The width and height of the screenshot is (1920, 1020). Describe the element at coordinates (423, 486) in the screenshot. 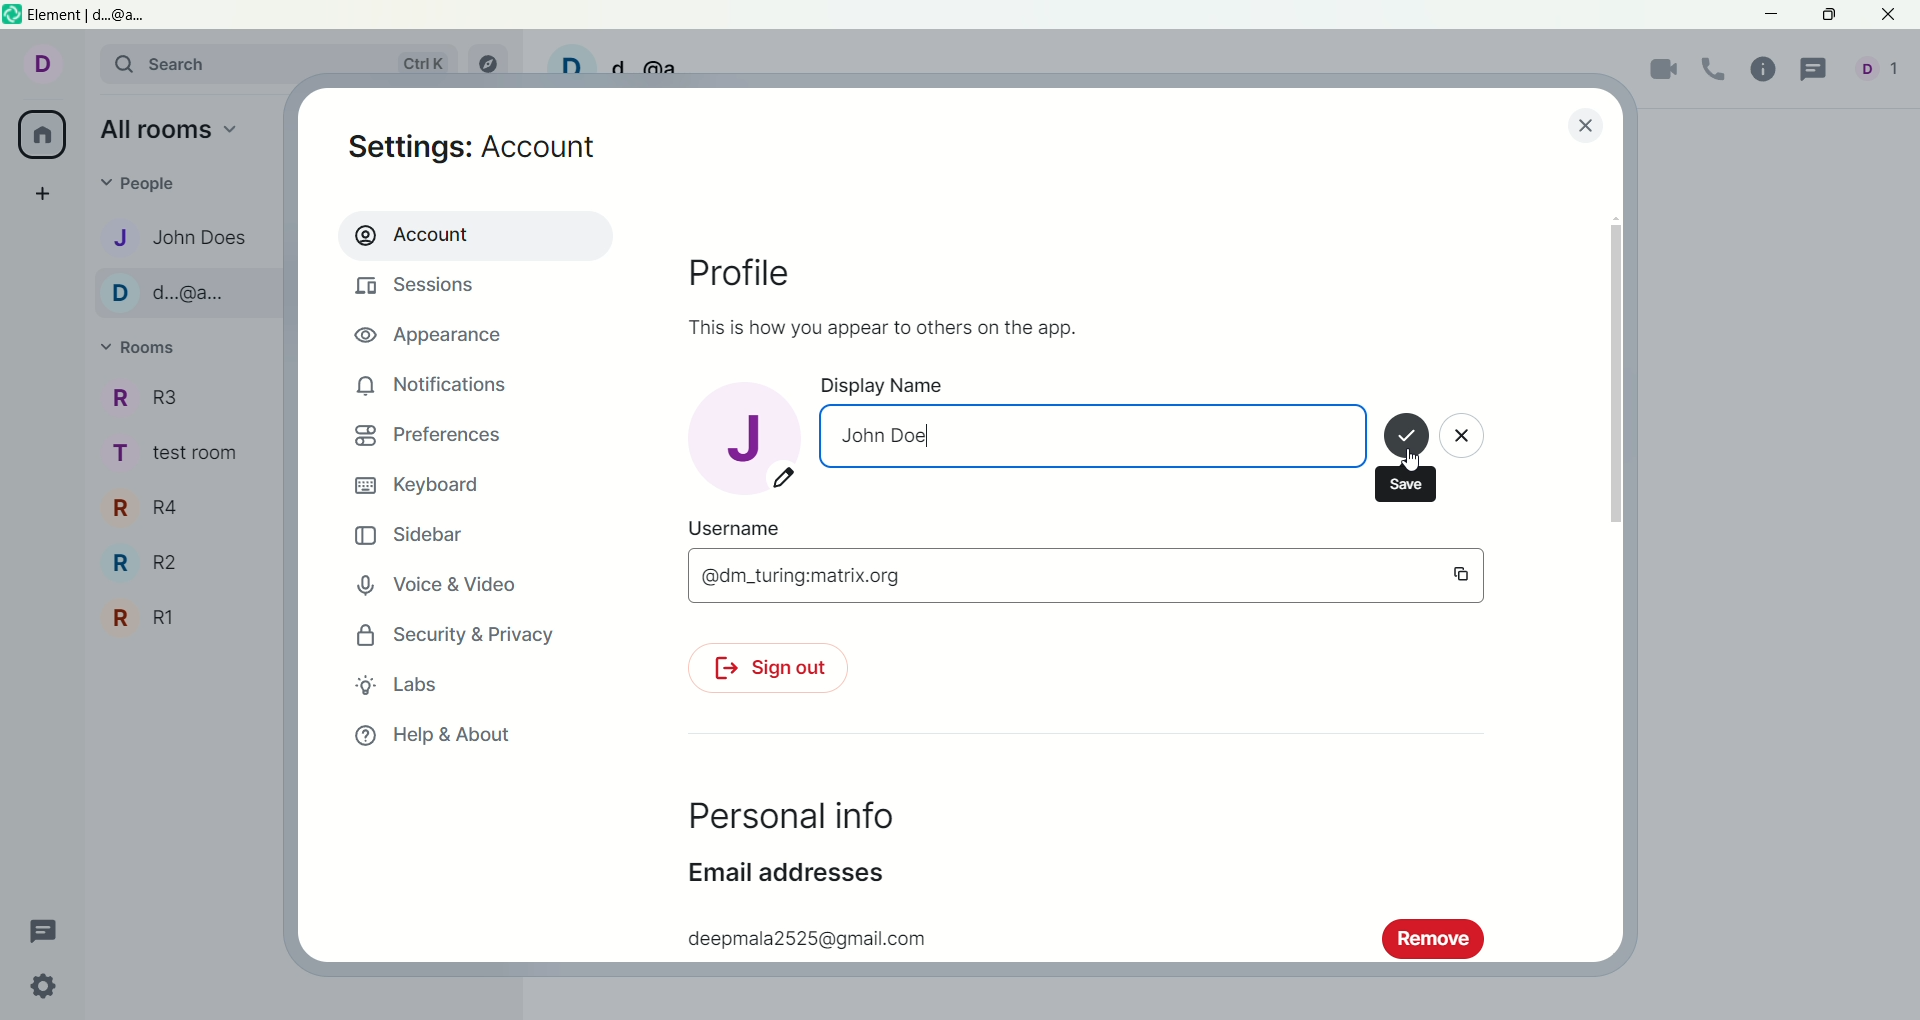

I see `keyboard` at that location.